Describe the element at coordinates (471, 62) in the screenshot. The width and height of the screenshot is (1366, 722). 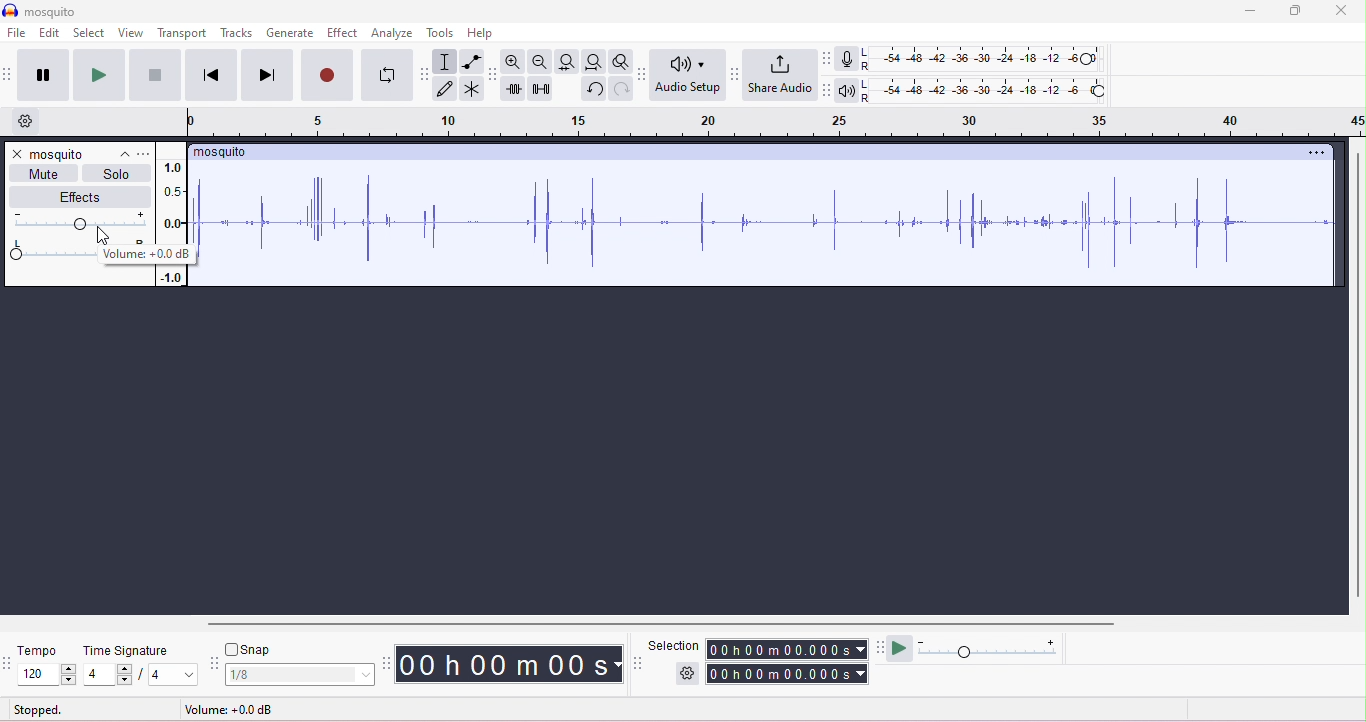
I see `envelop` at that location.